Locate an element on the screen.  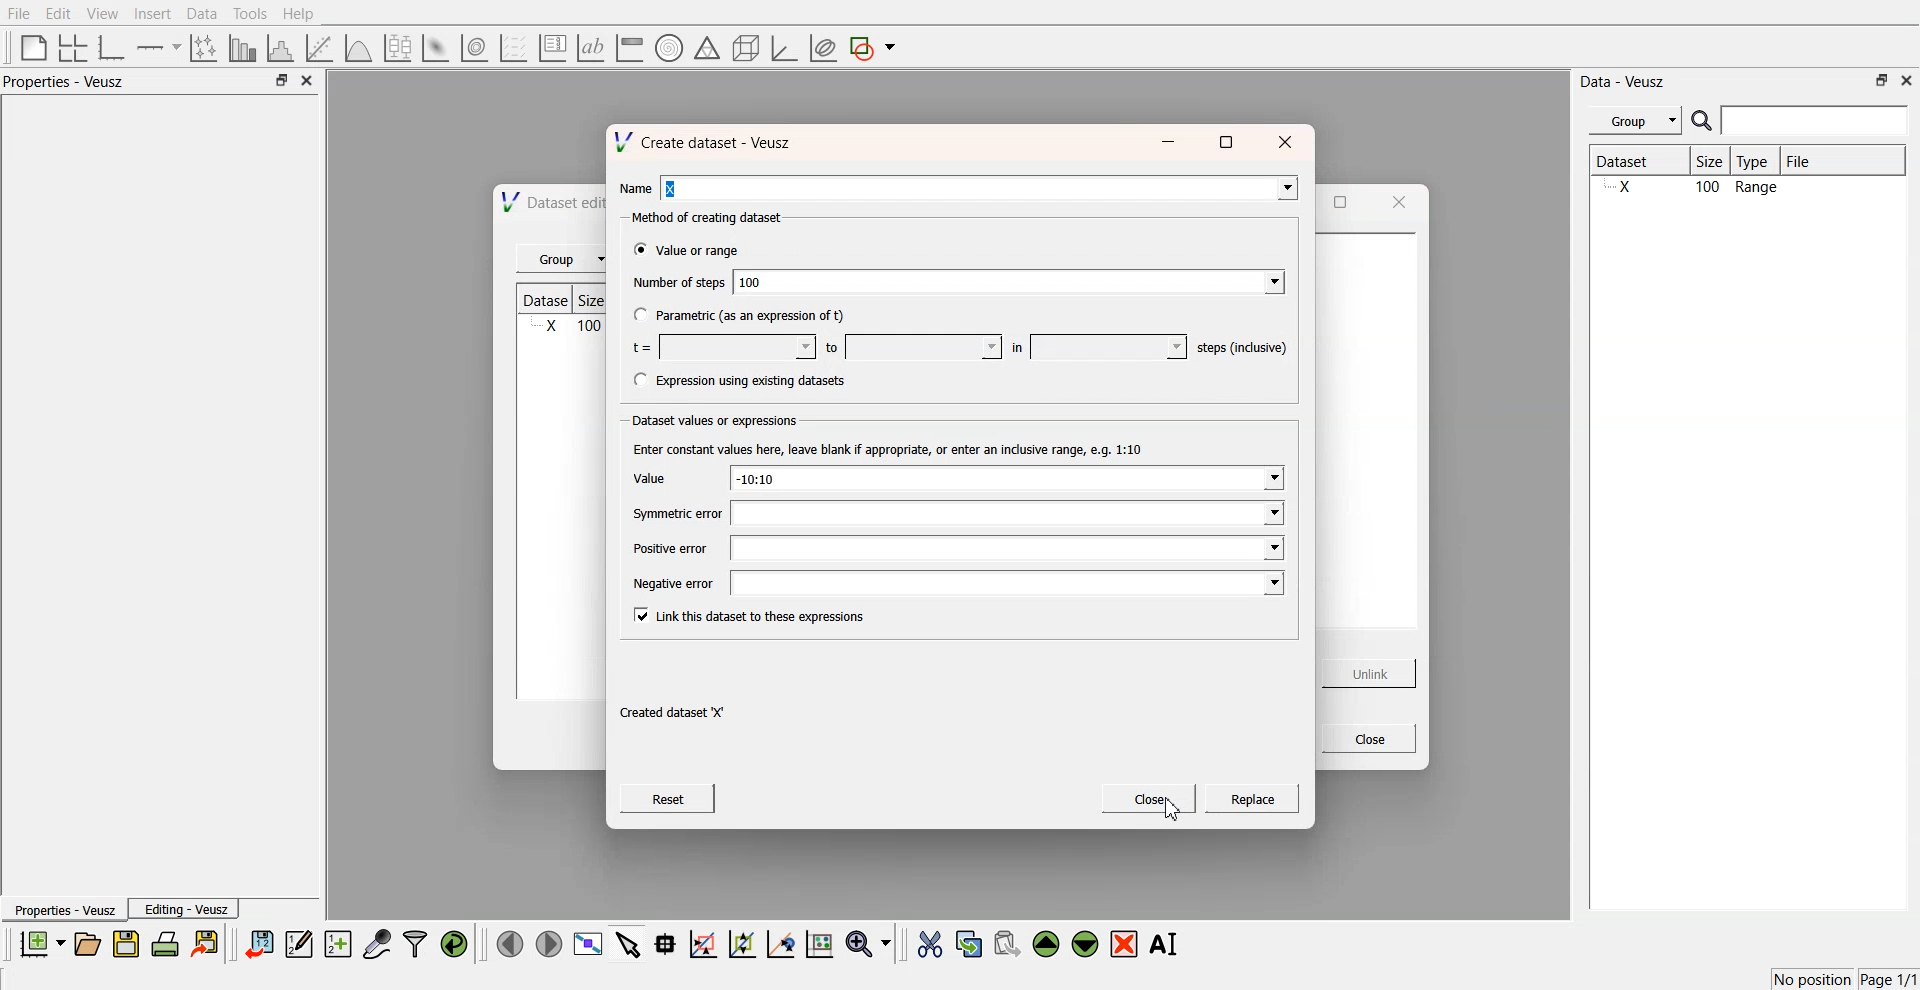
Size is located at coordinates (1715, 163).